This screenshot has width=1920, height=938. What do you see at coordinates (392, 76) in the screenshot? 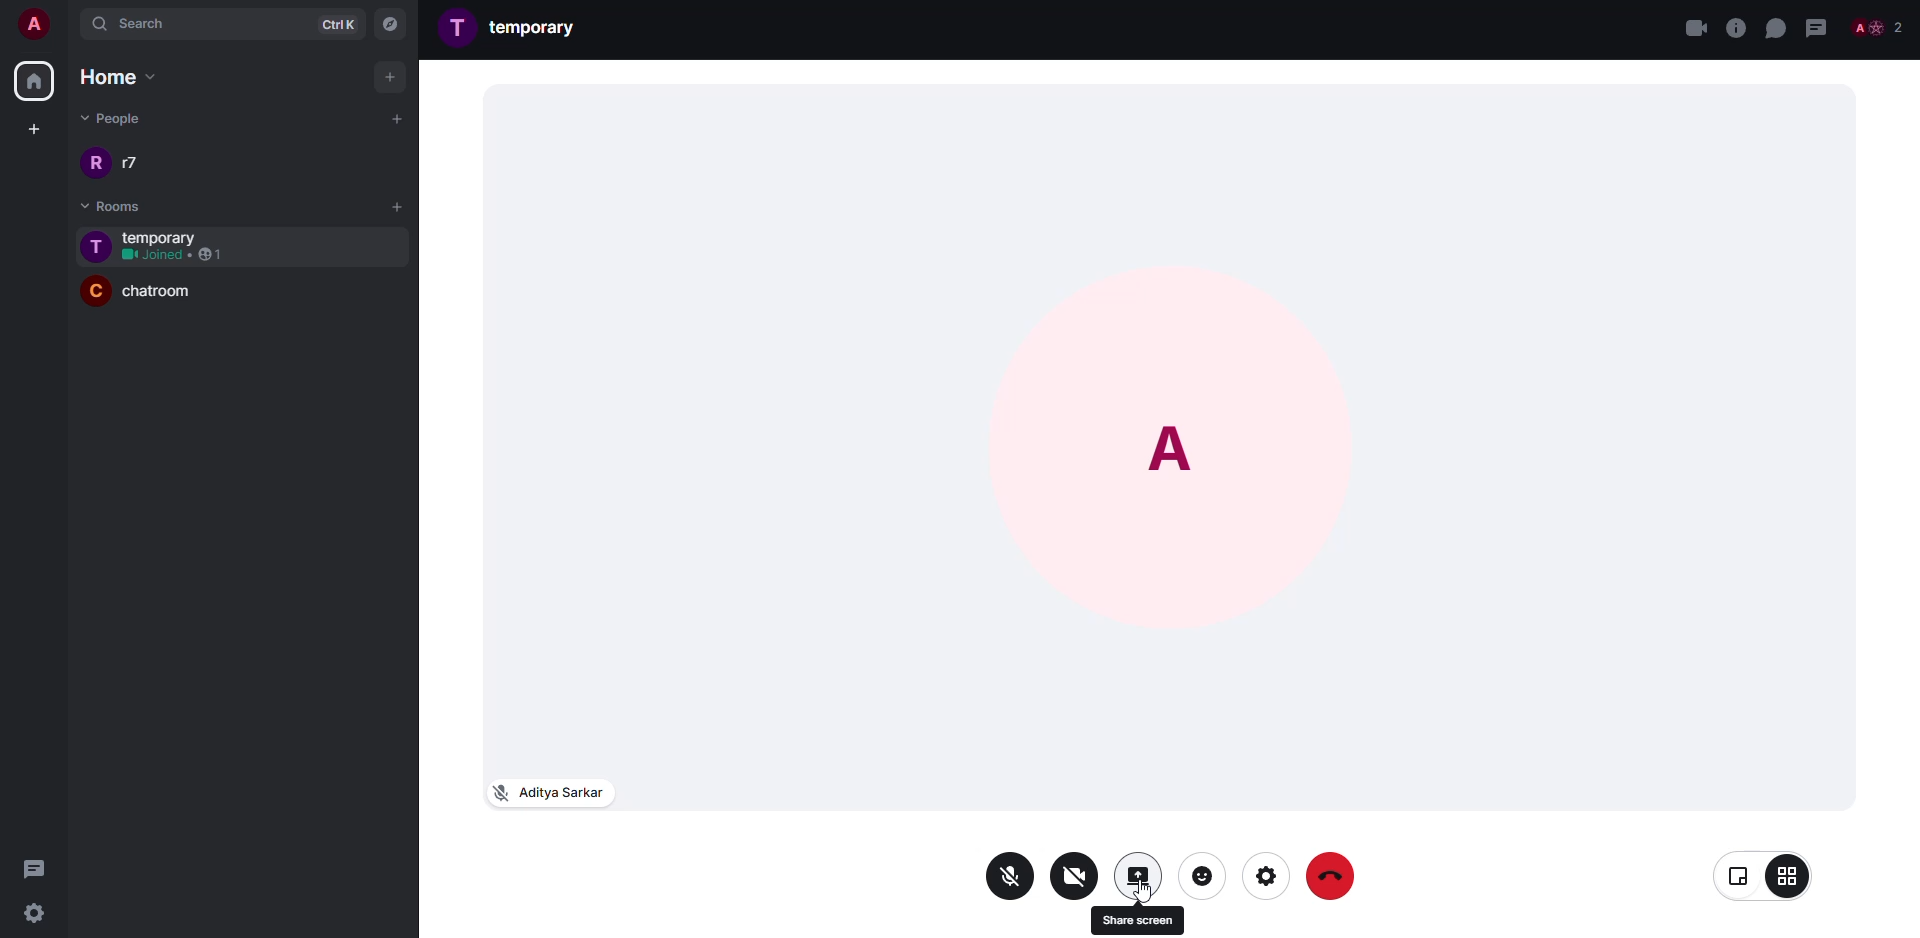
I see `add` at bounding box center [392, 76].